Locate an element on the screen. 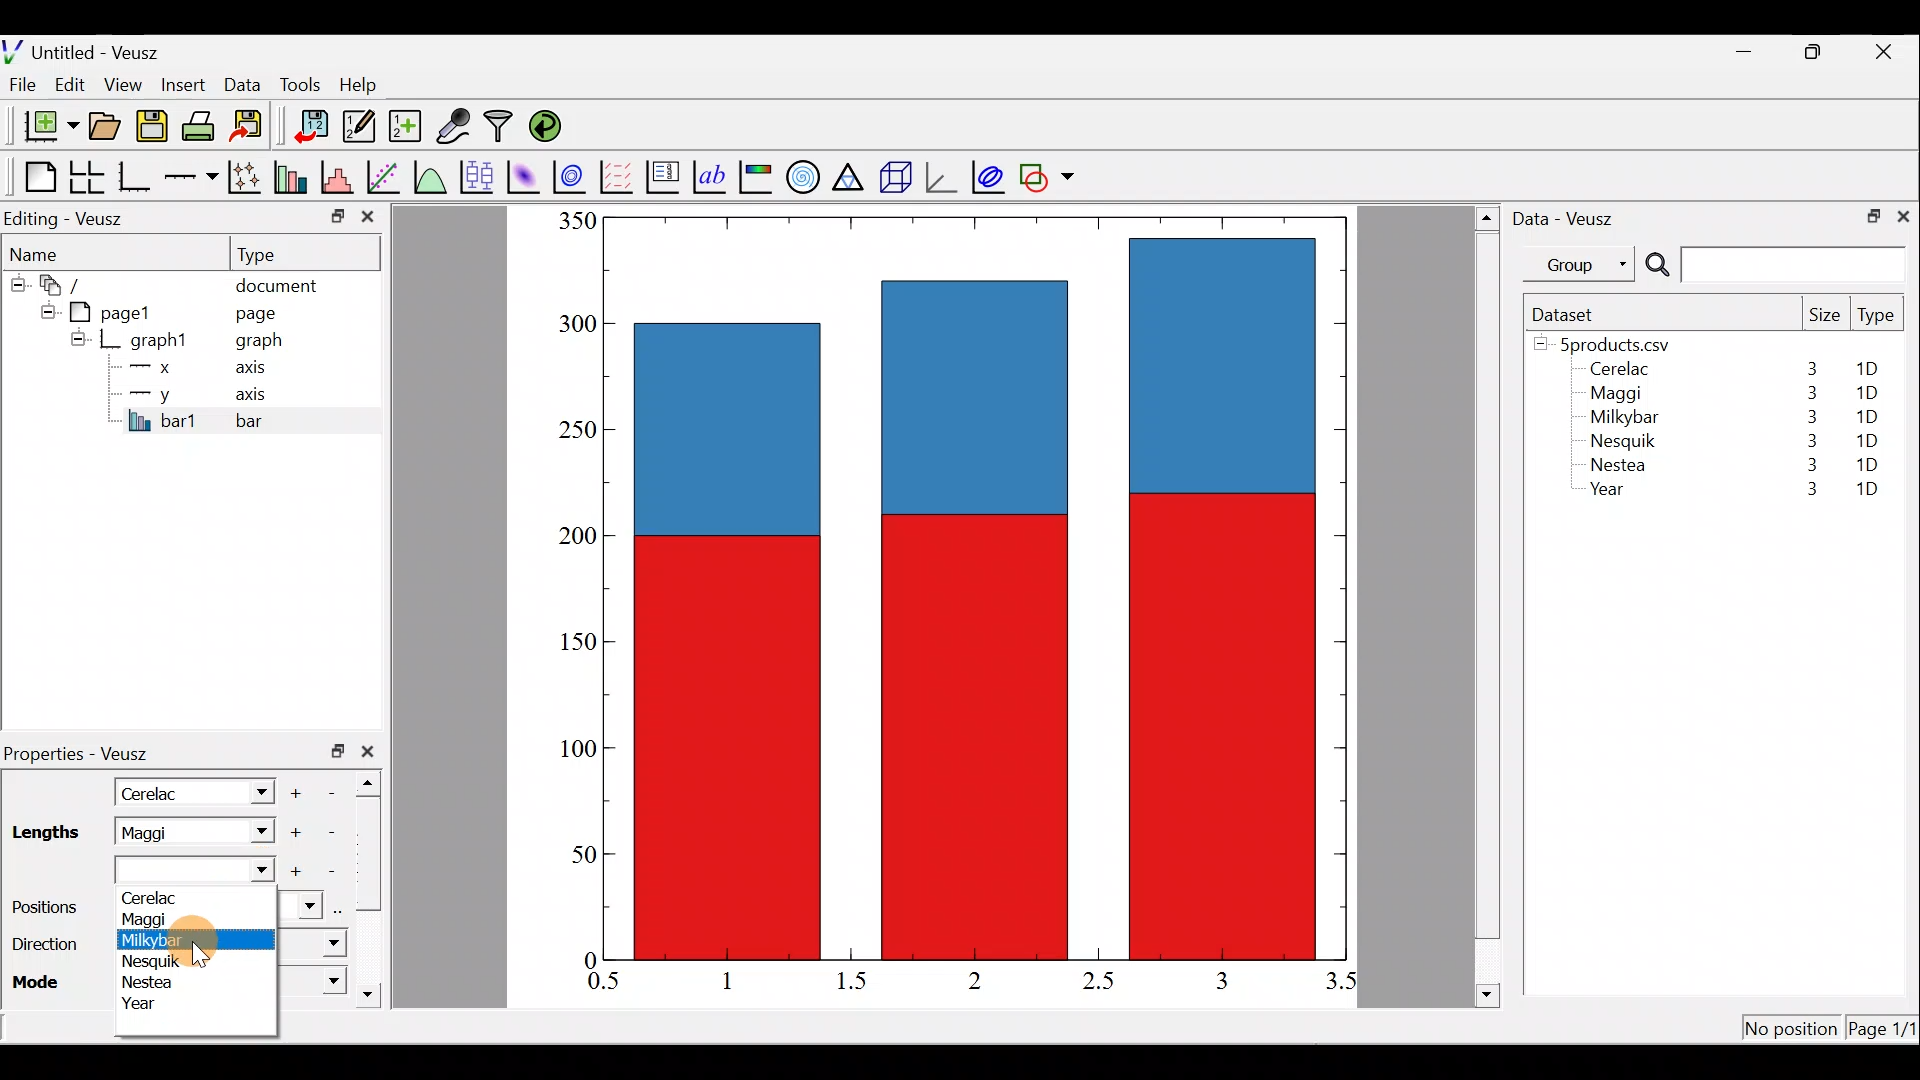 The width and height of the screenshot is (1920, 1080). Tools is located at coordinates (299, 83).